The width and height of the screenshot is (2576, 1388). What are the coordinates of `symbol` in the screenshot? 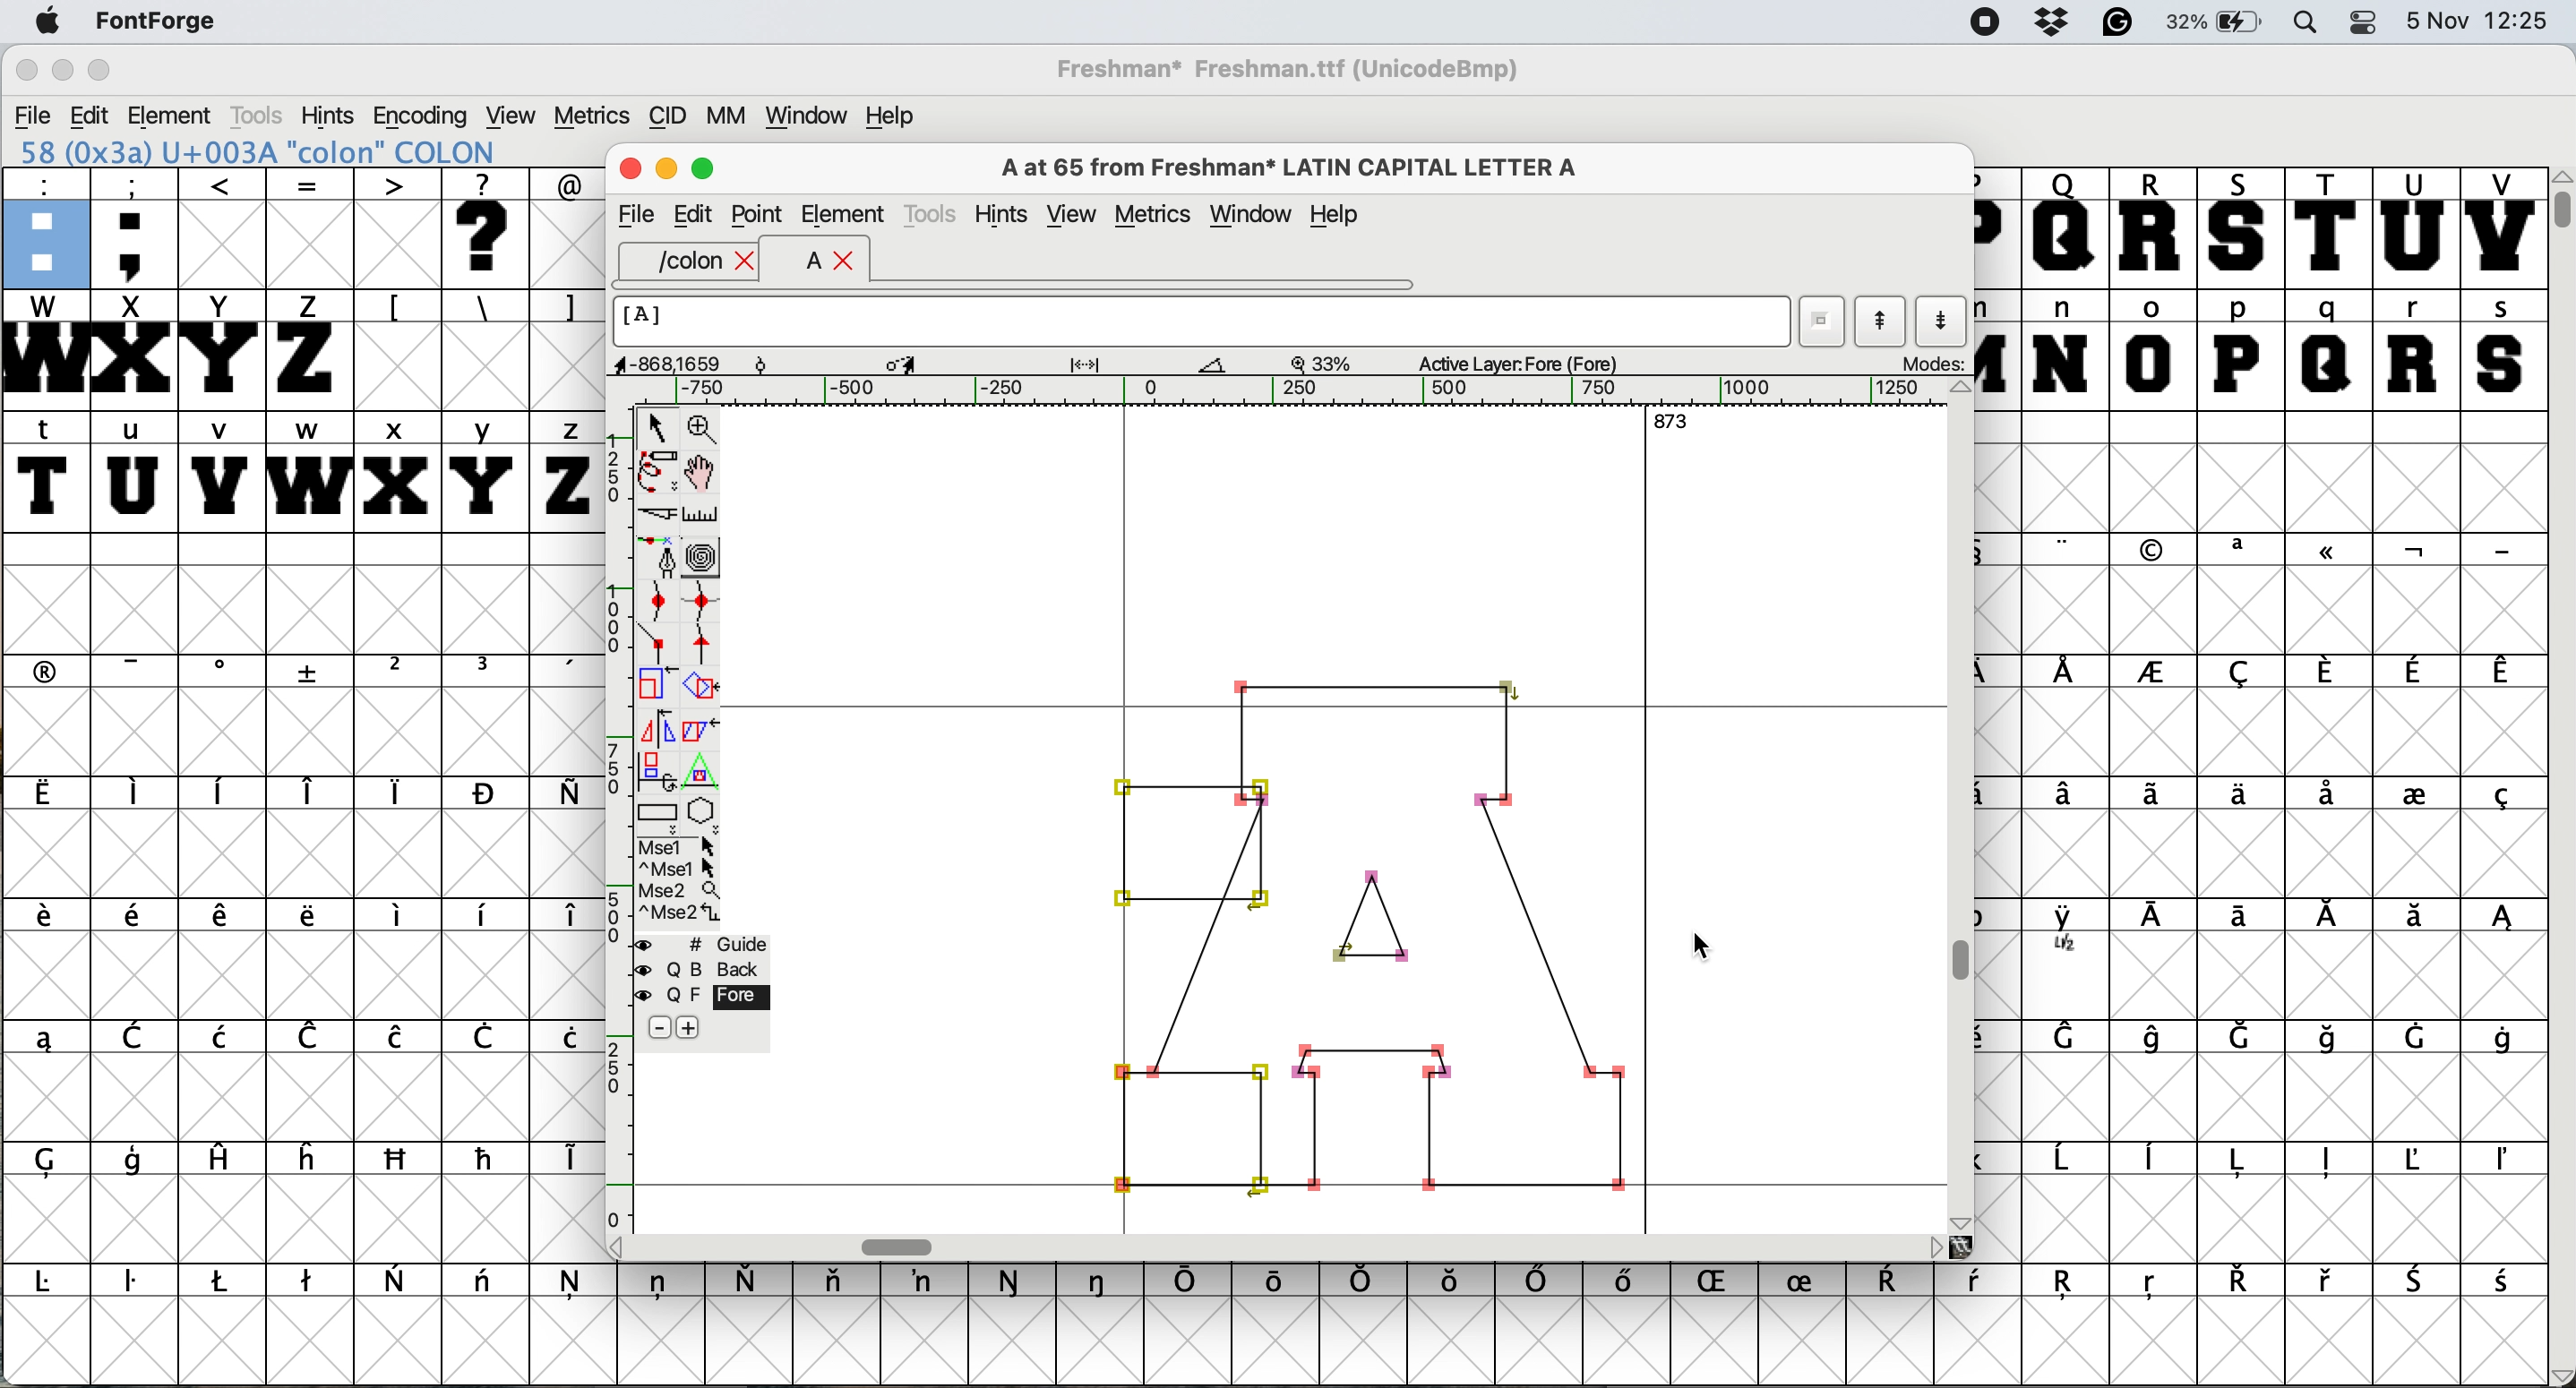 It's located at (2414, 1036).